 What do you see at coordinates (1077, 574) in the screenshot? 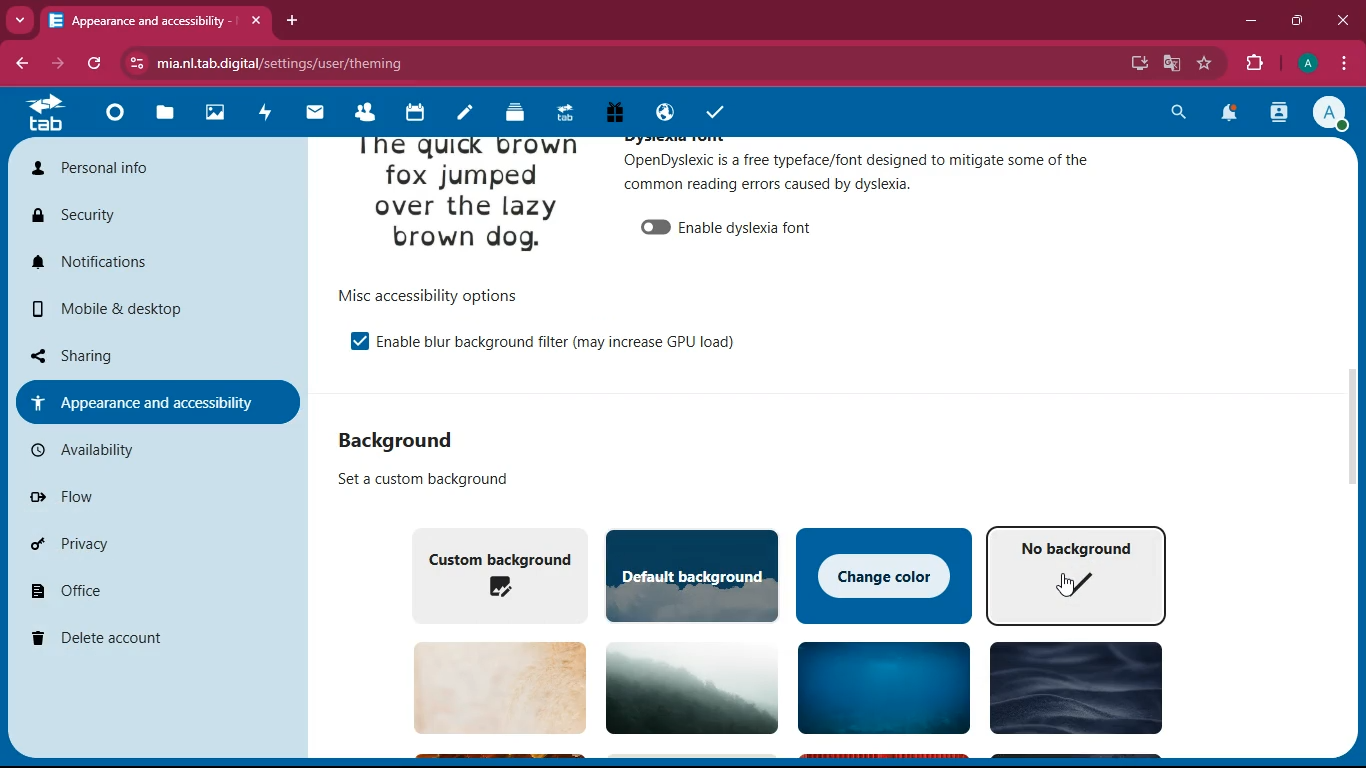
I see `no background` at bounding box center [1077, 574].